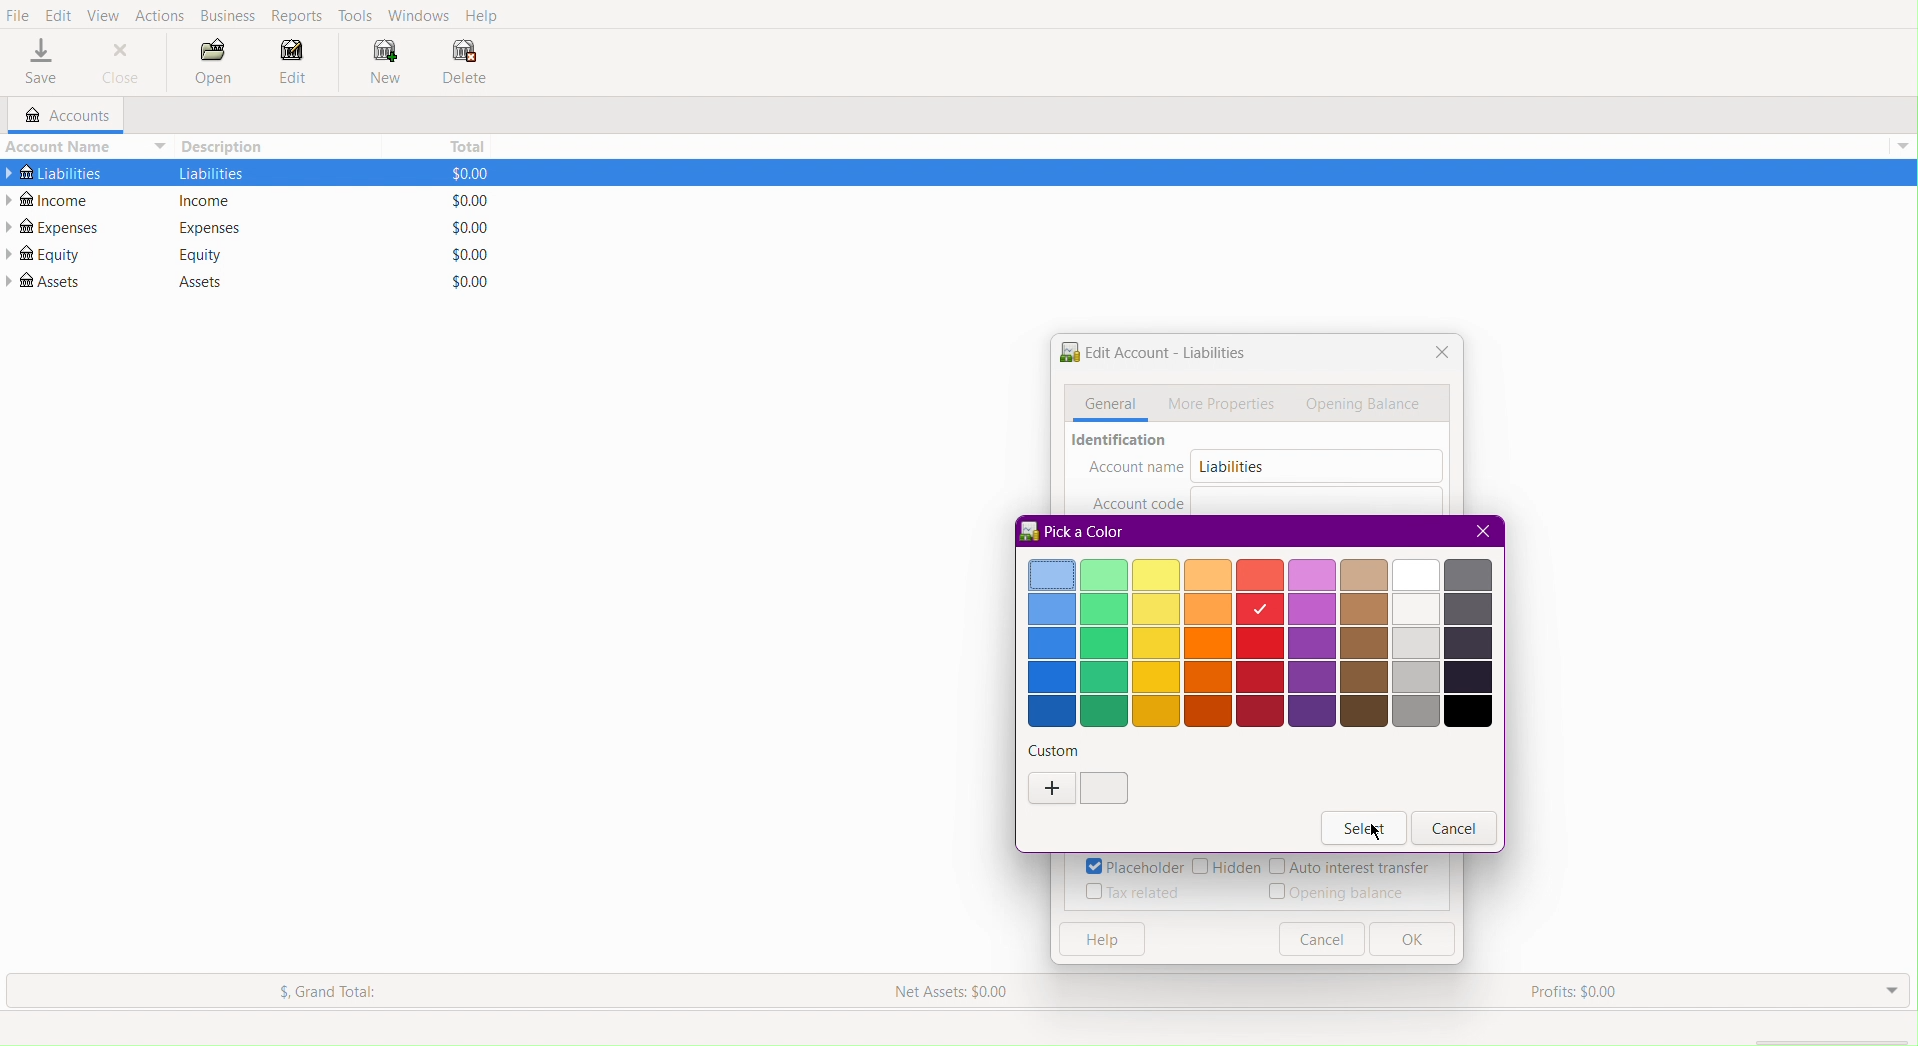 The image size is (1918, 1046). I want to click on $0.00, so click(462, 228).